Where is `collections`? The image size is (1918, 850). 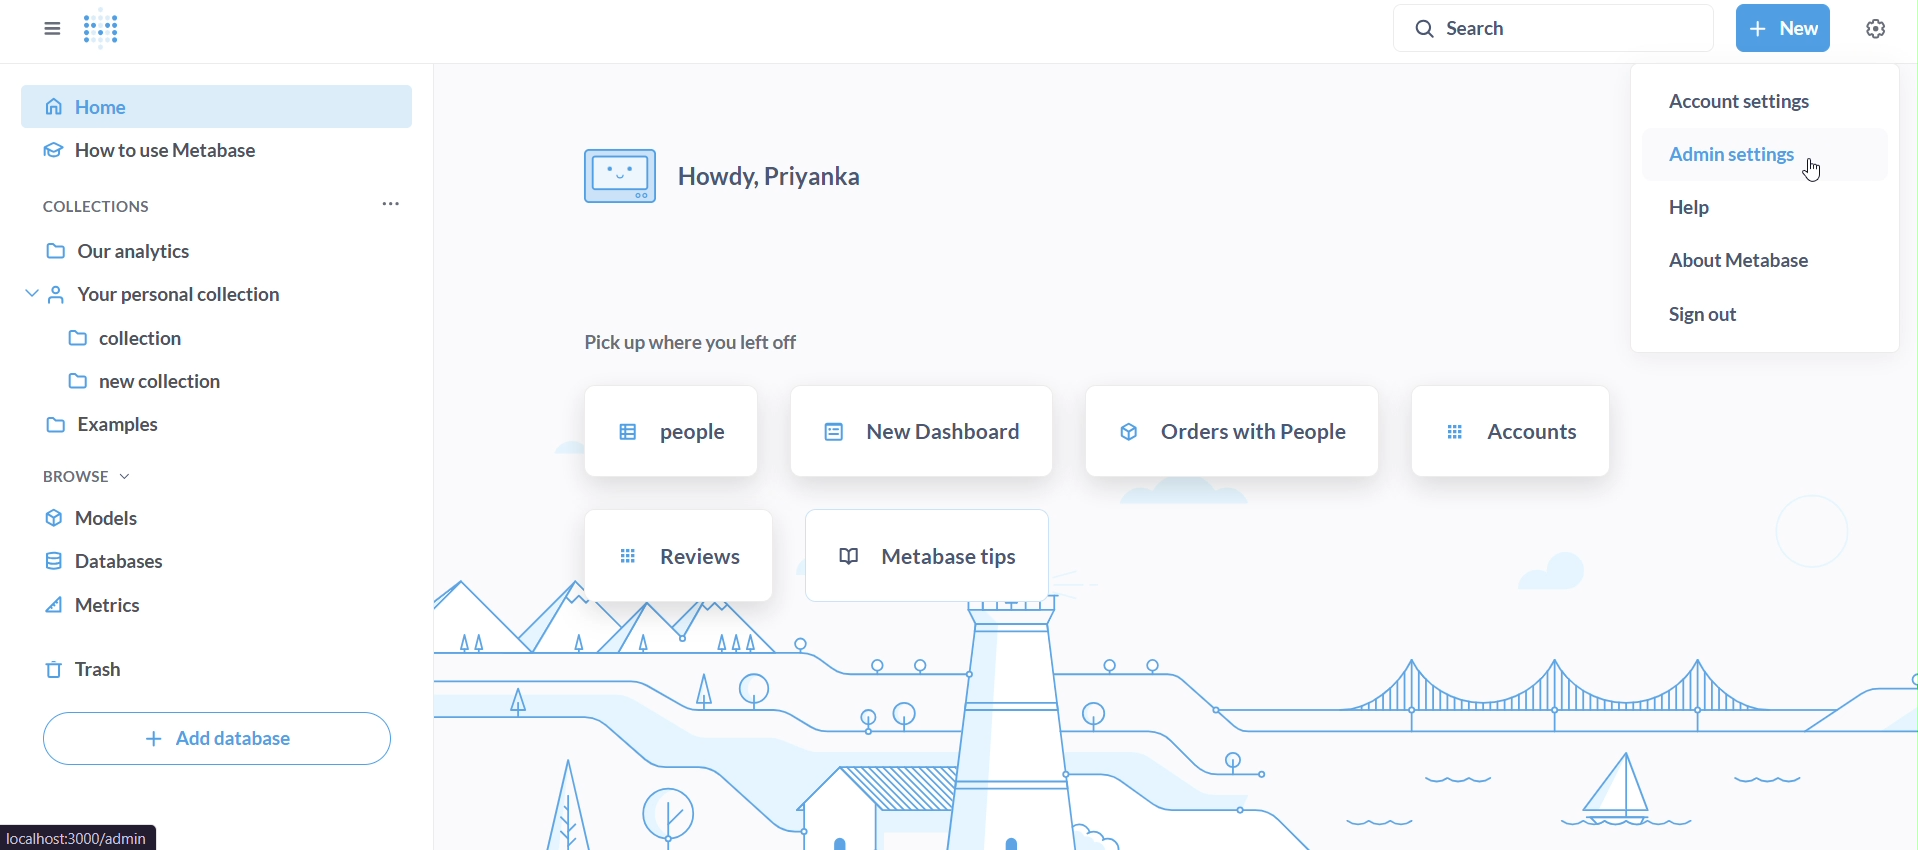 collections is located at coordinates (119, 206).